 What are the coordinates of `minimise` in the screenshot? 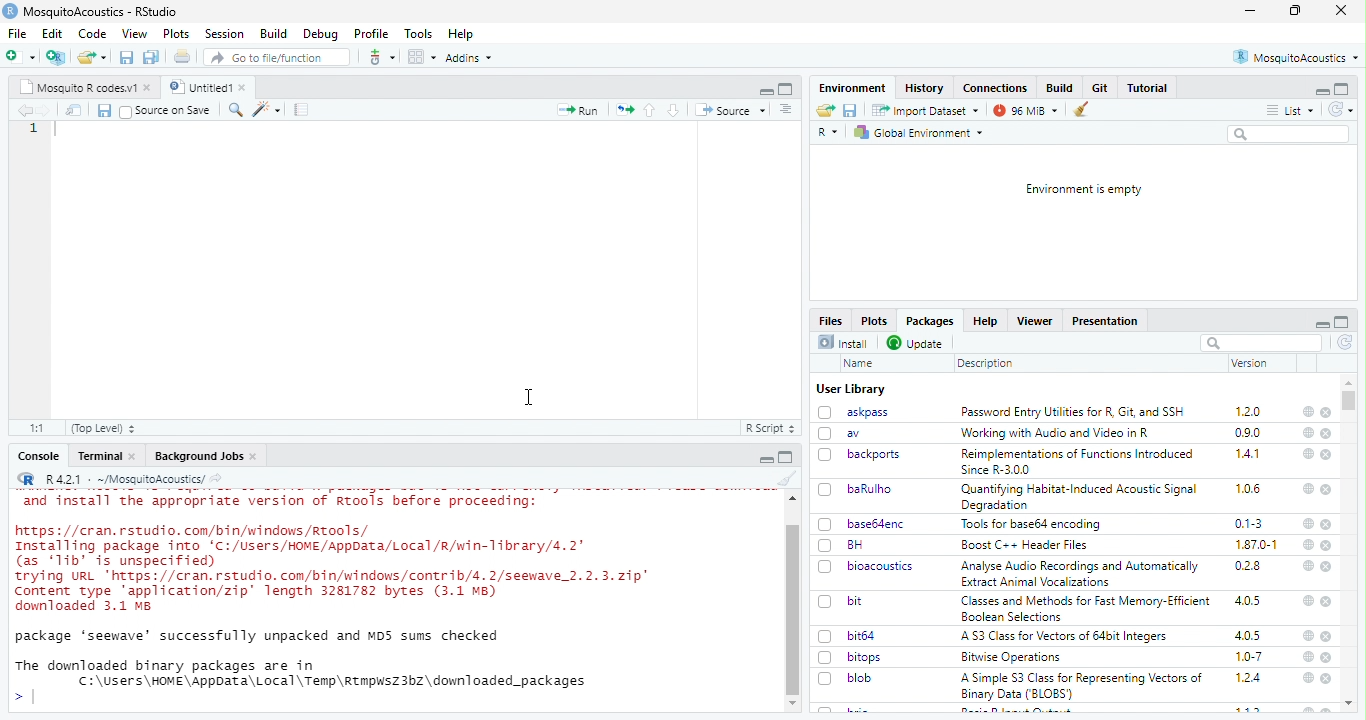 It's located at (1251, 11).